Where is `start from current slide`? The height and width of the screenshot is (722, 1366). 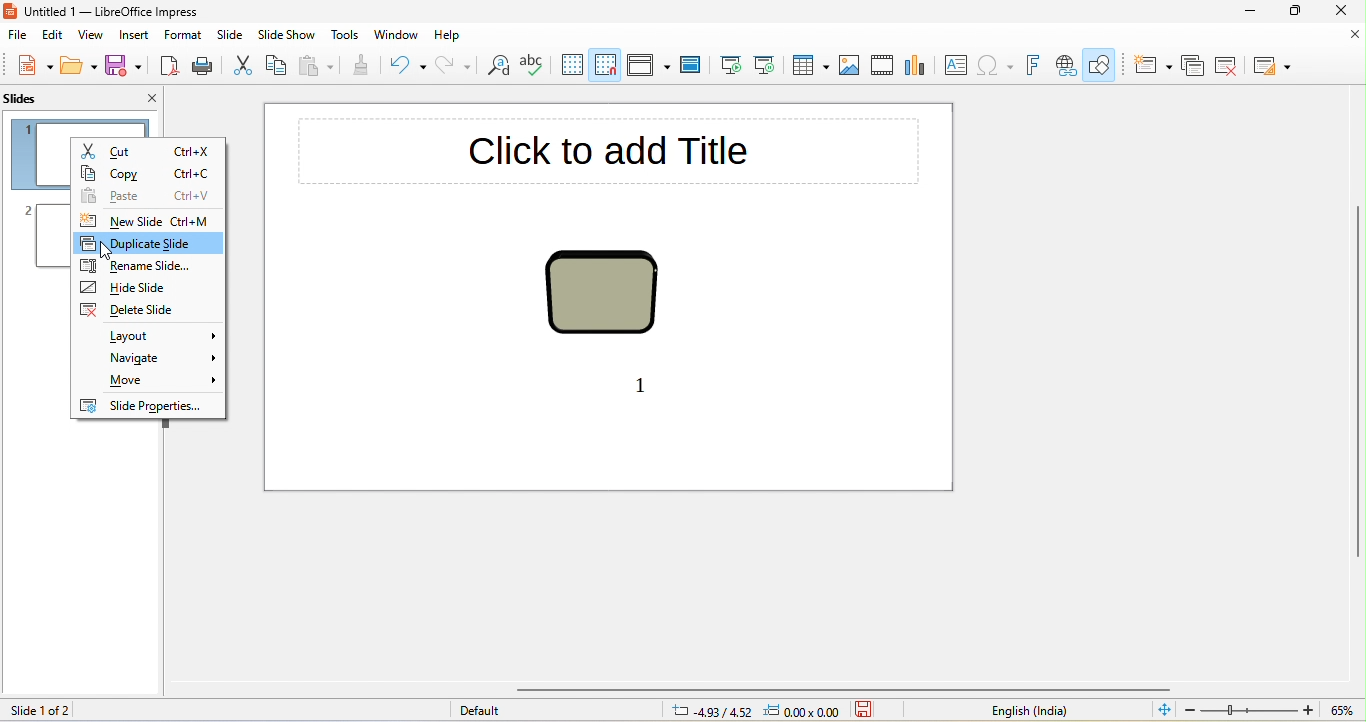
start from current slide is located at coordinates (771, 66).